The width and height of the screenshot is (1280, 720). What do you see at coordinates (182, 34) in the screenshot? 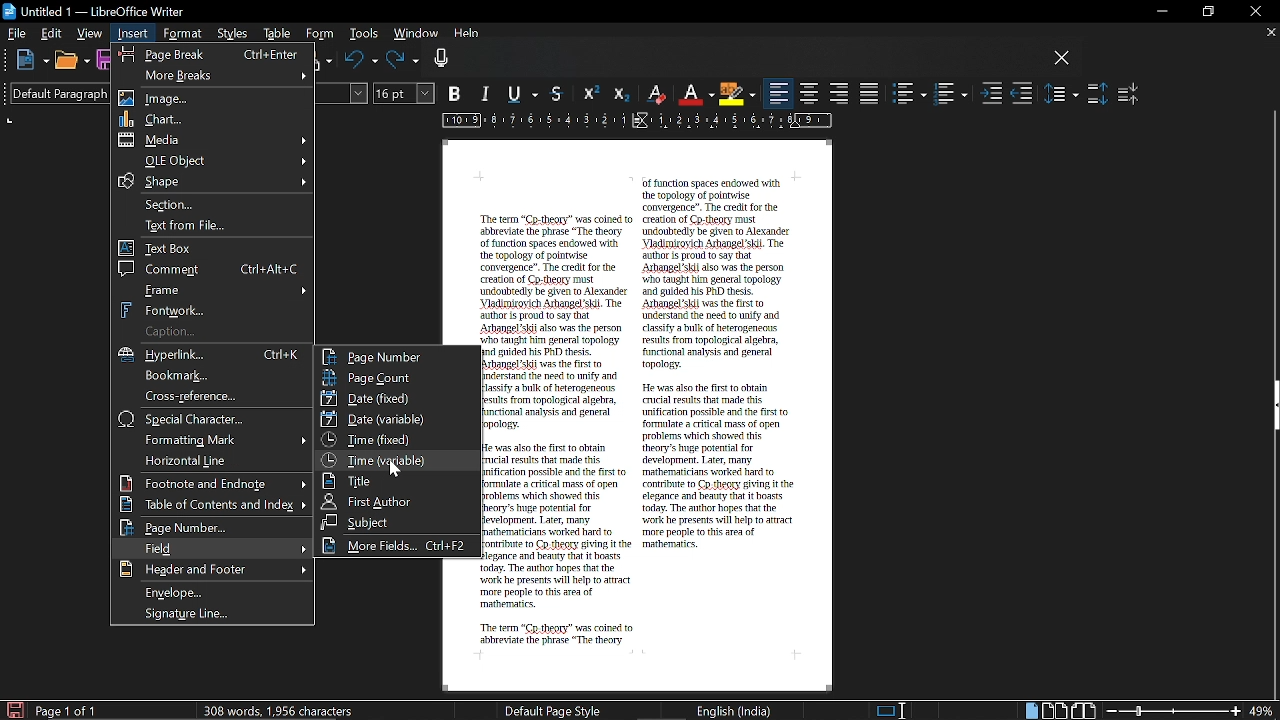
I see `Format` at bounding box center [182, 34].